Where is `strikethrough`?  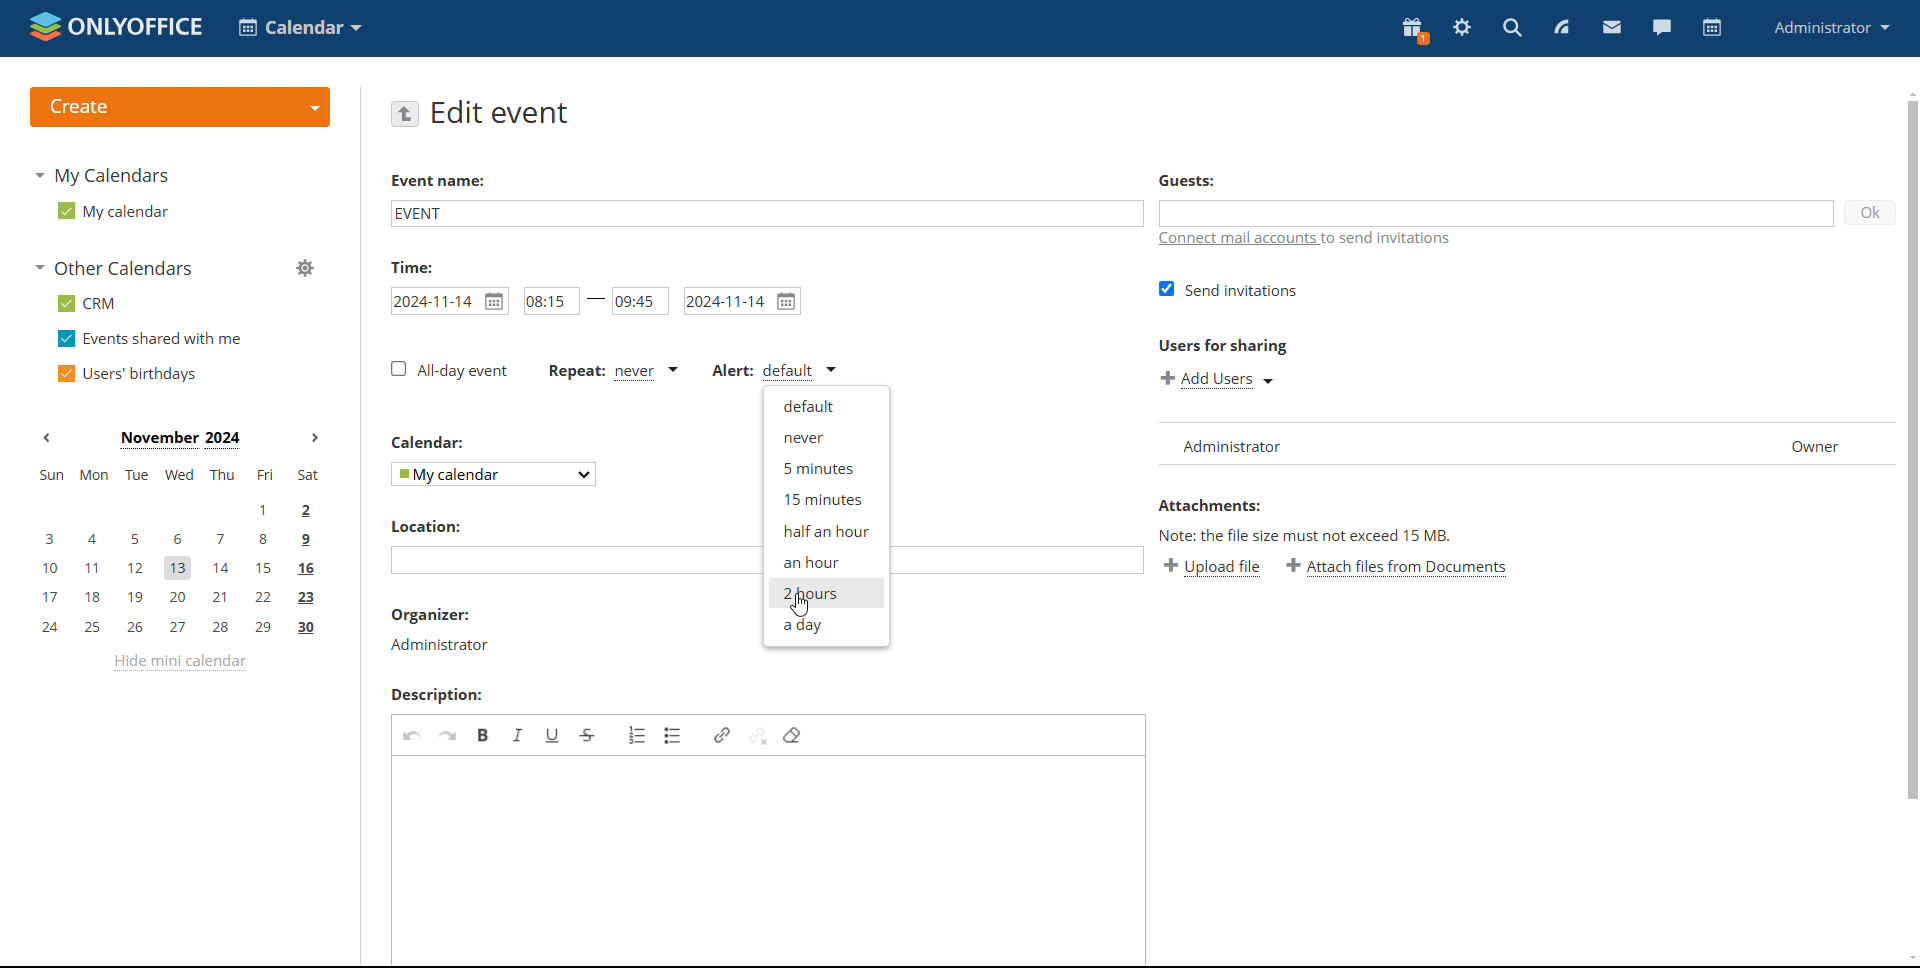
strikethrough is located at coordinates (588, 735).